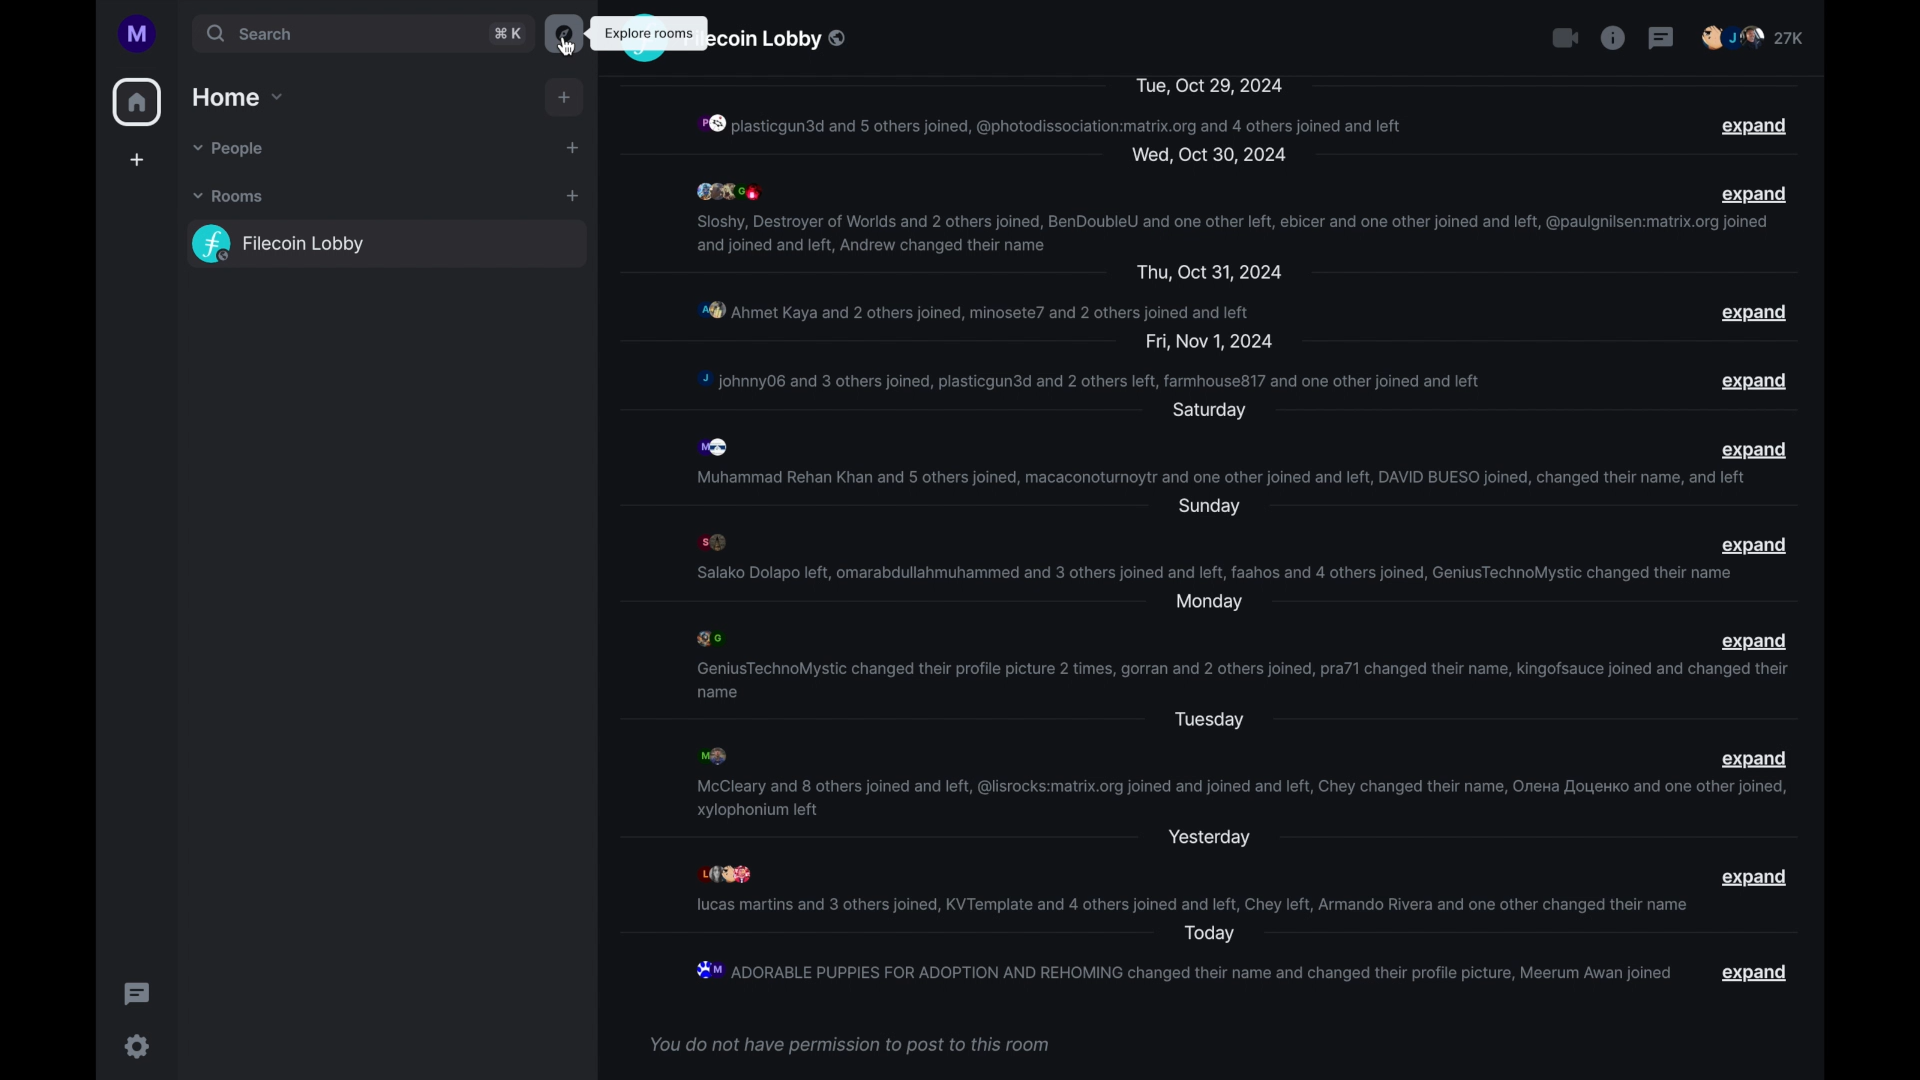 The width and height of the screenshot is (1920, 1080). Describe the element at coordinates (572, 197) in the screenshot. I see `add room` at that location.